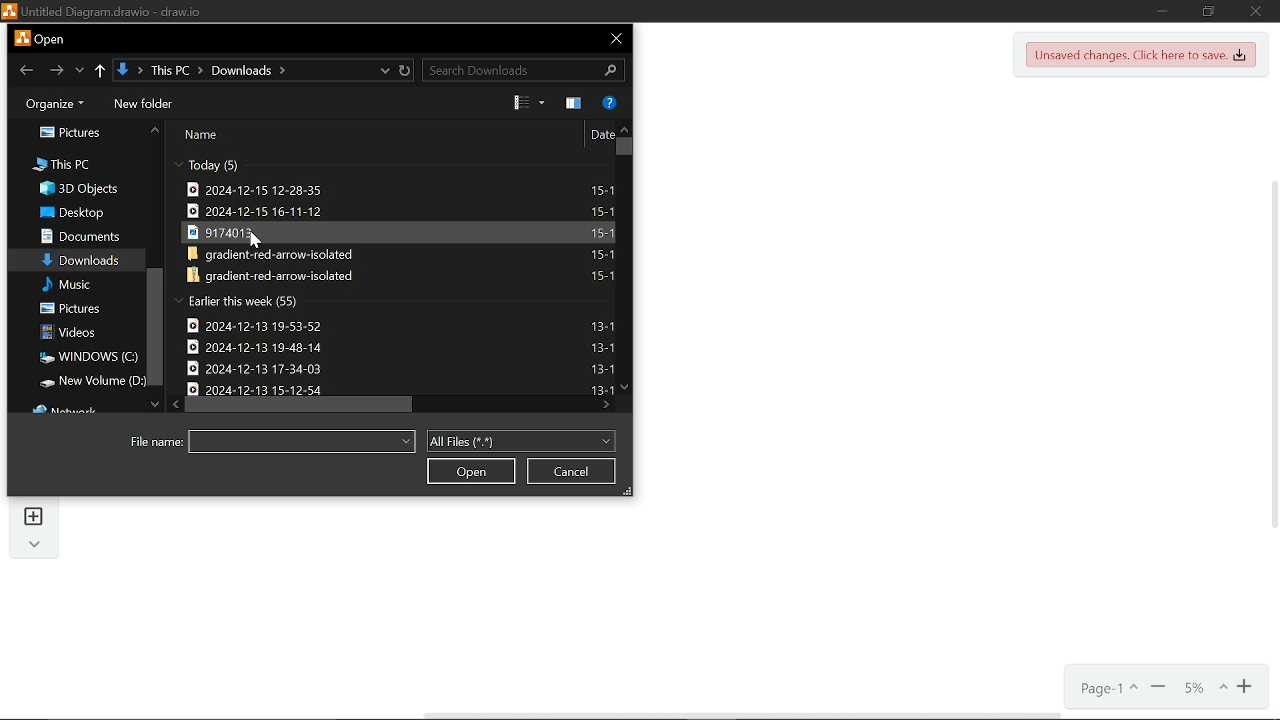 This screenshot has width=1280, height=720. What do you see at coordinates (404, 254) in the screenshot?
I see `file titled "gradient red arrow isolated""` at bounding box center [404, 254].